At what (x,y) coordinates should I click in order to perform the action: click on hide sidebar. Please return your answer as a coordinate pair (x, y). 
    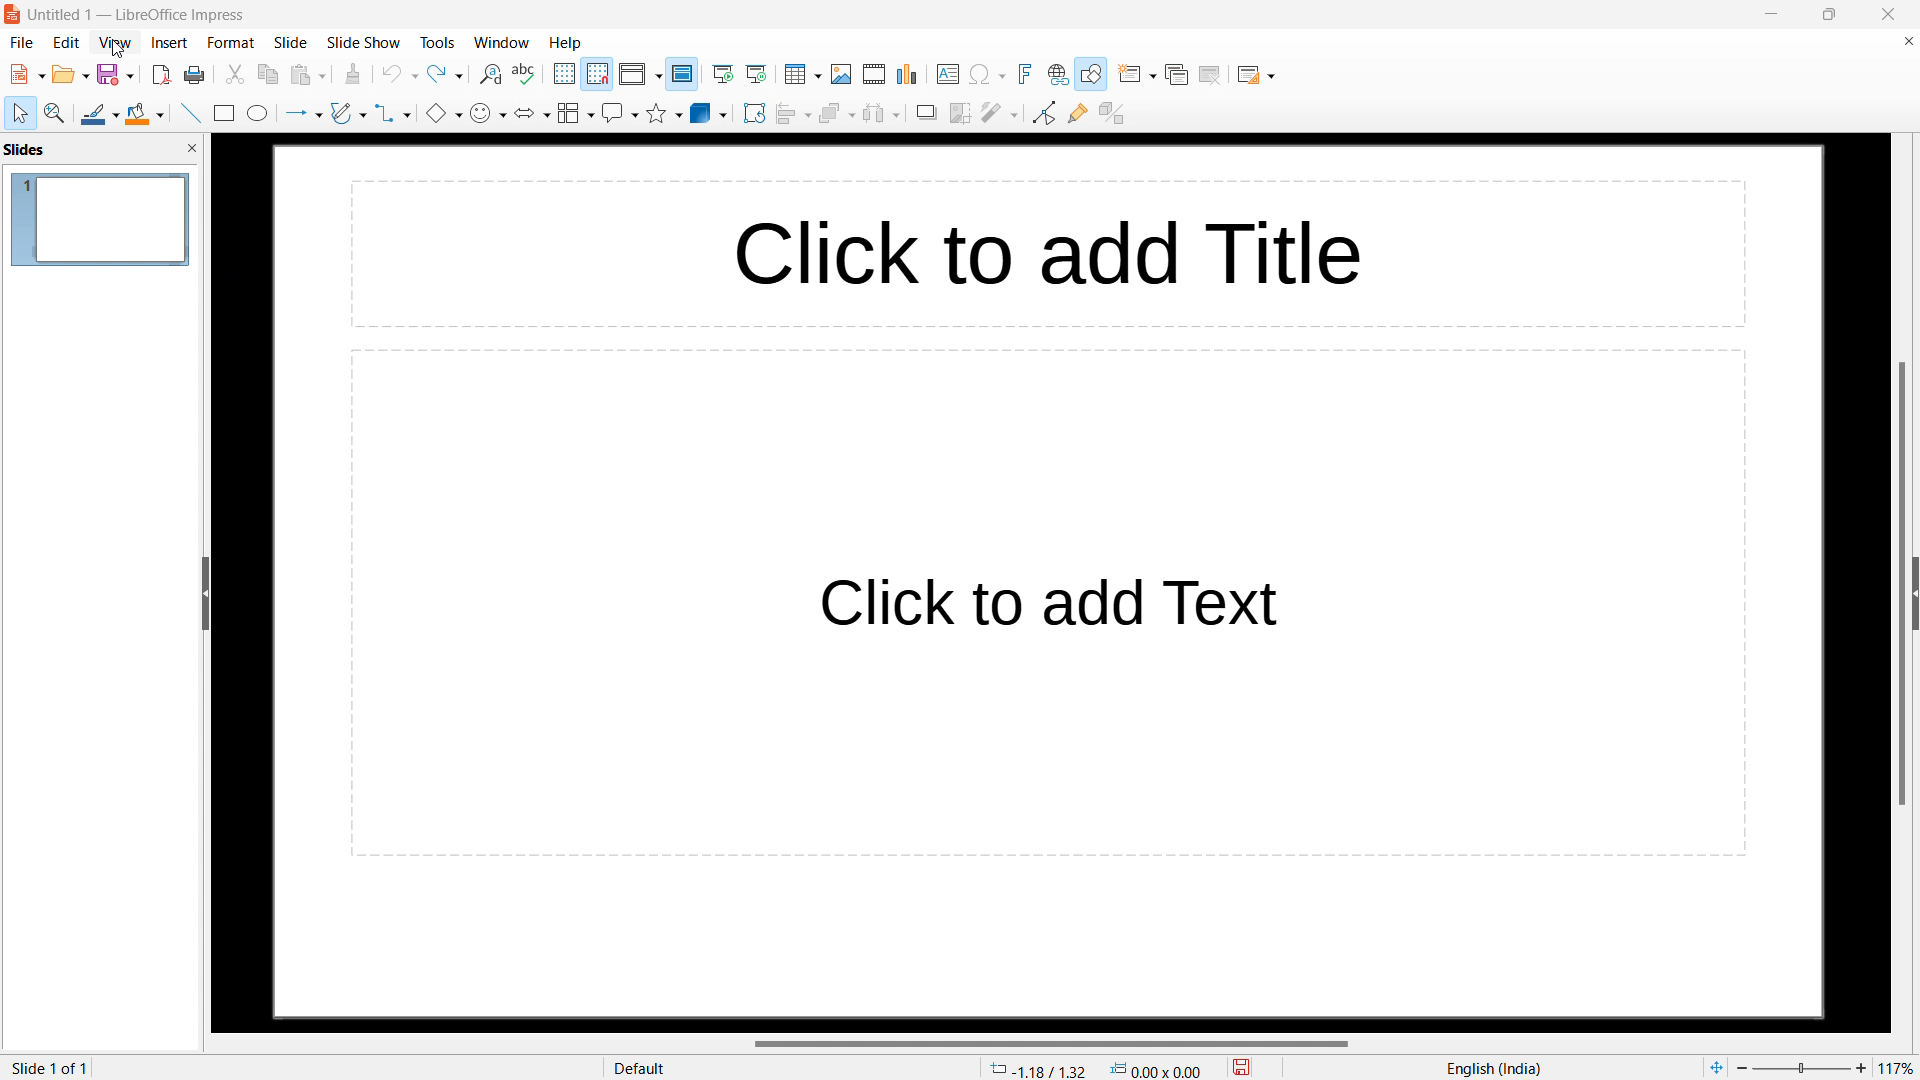
    Looking at the image, I should click on (205, 593).